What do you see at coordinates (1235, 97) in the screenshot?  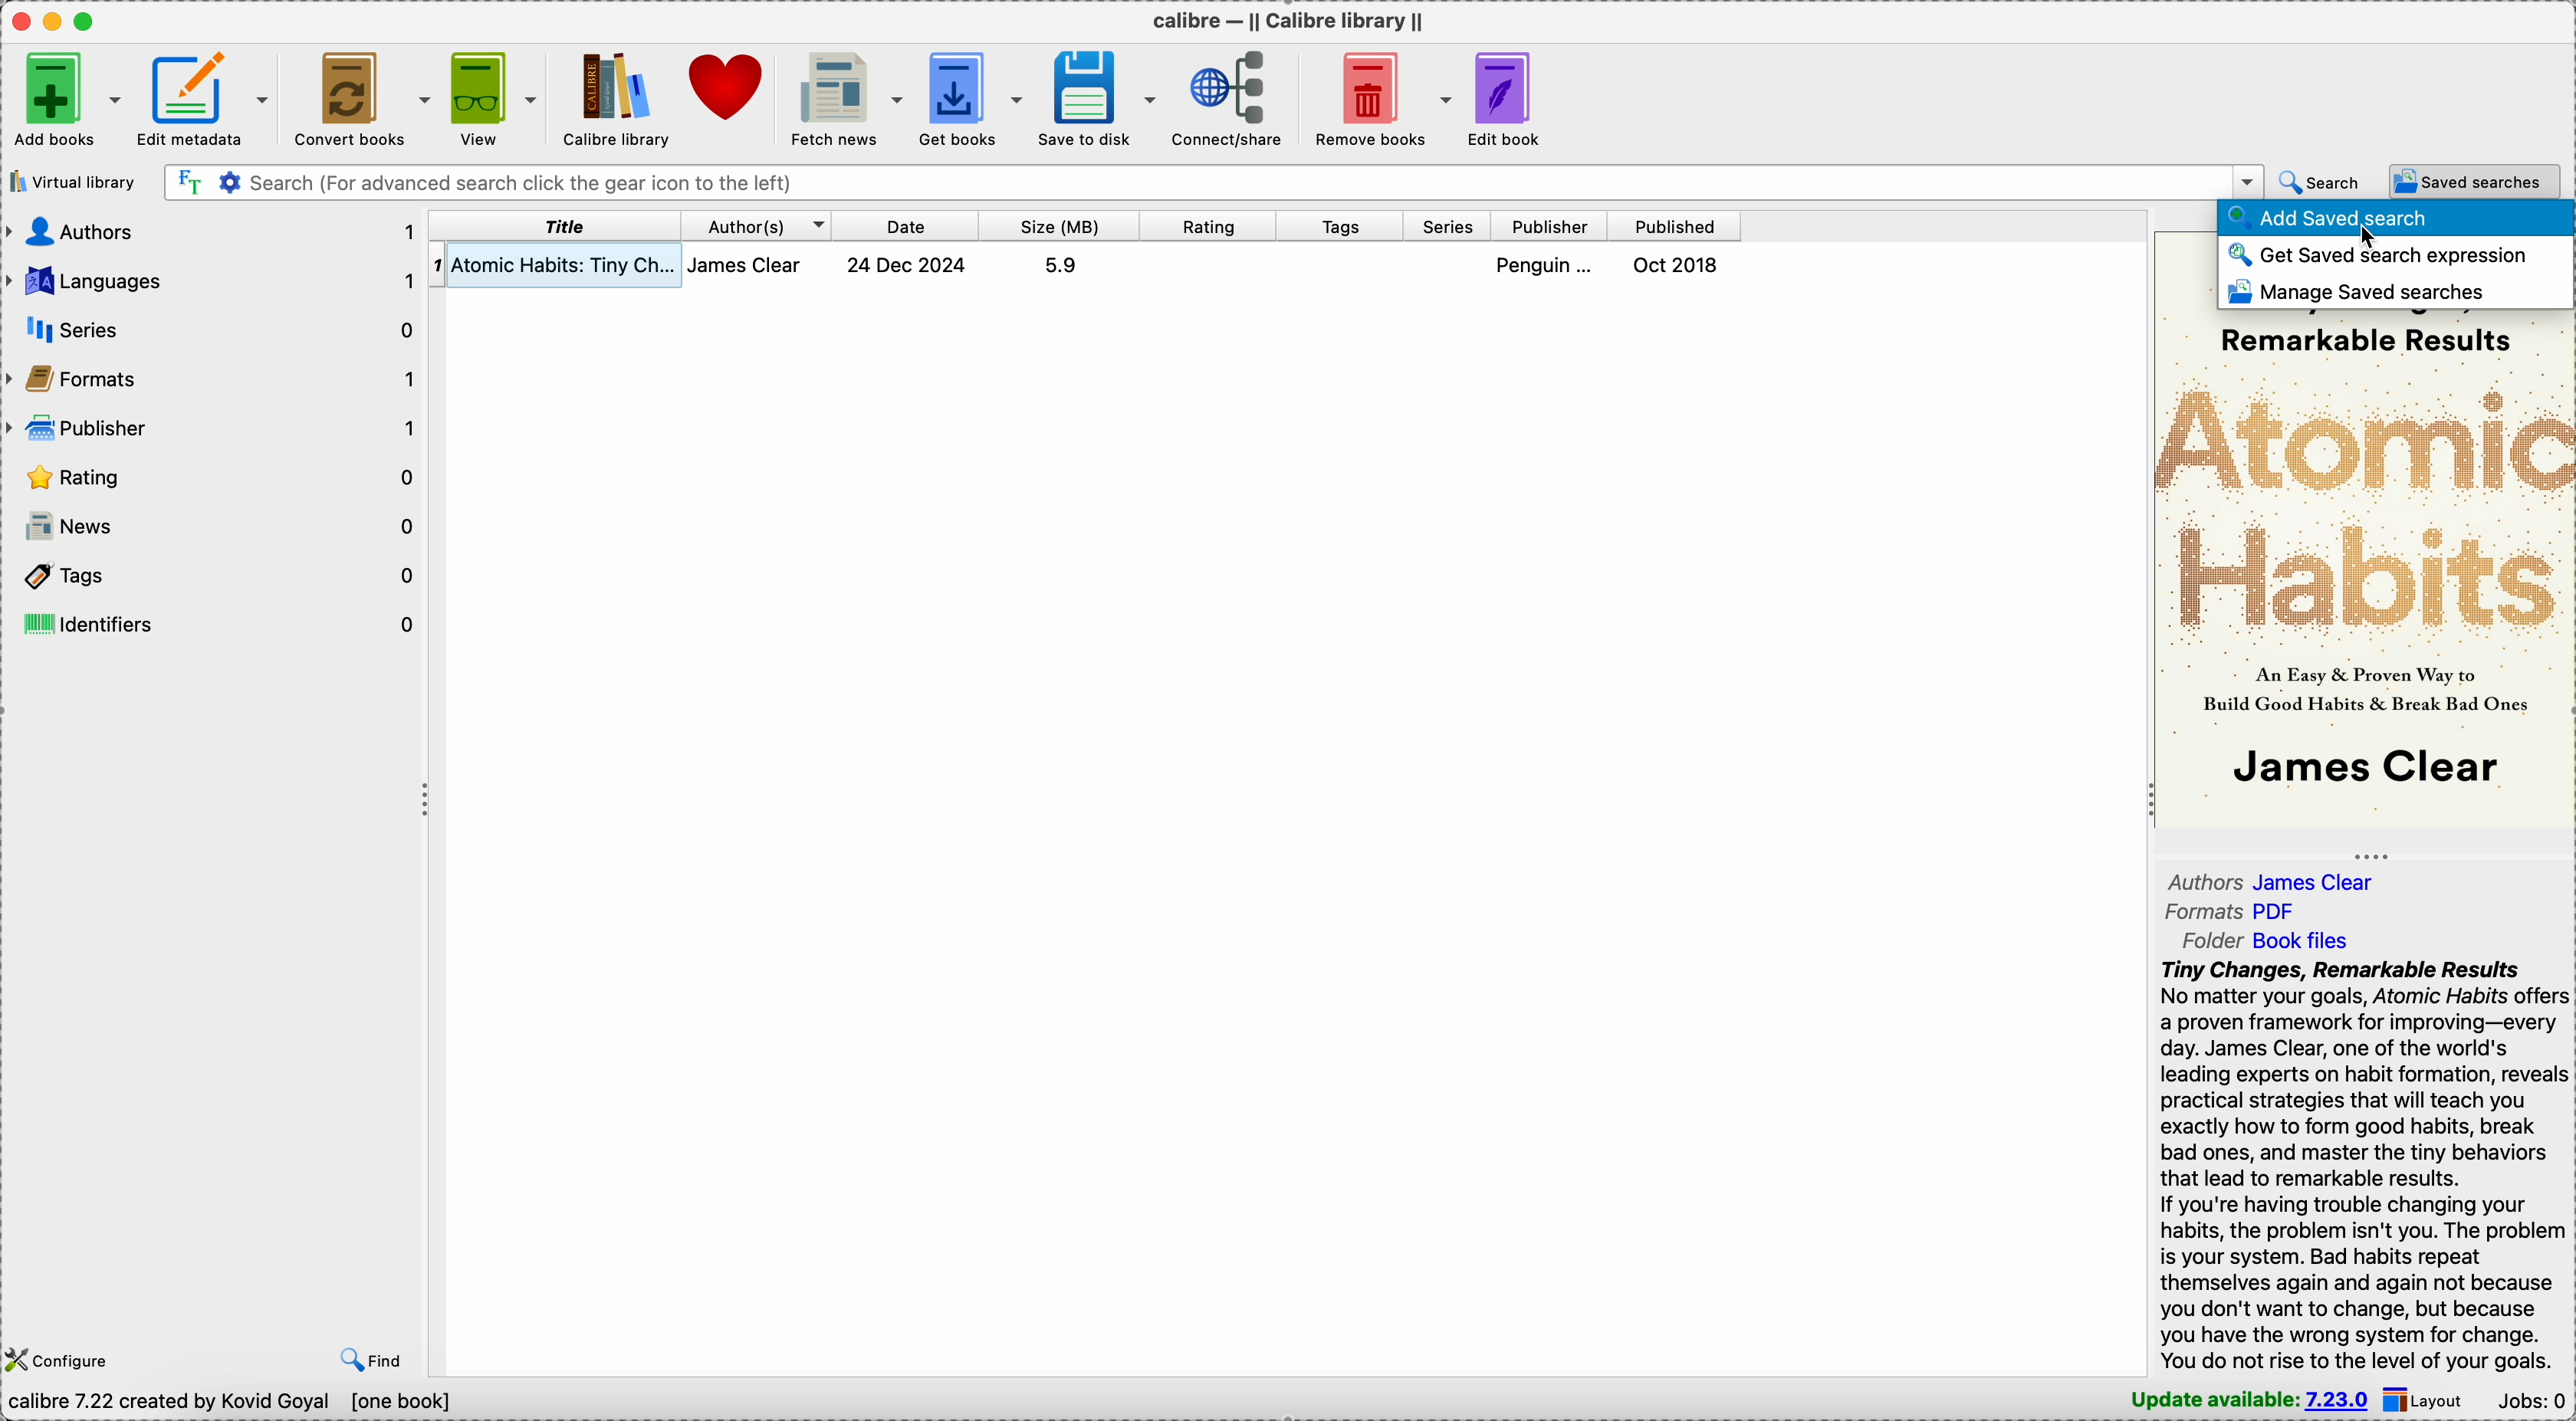 I see `connect/share` at bounding box center [1235, 97].